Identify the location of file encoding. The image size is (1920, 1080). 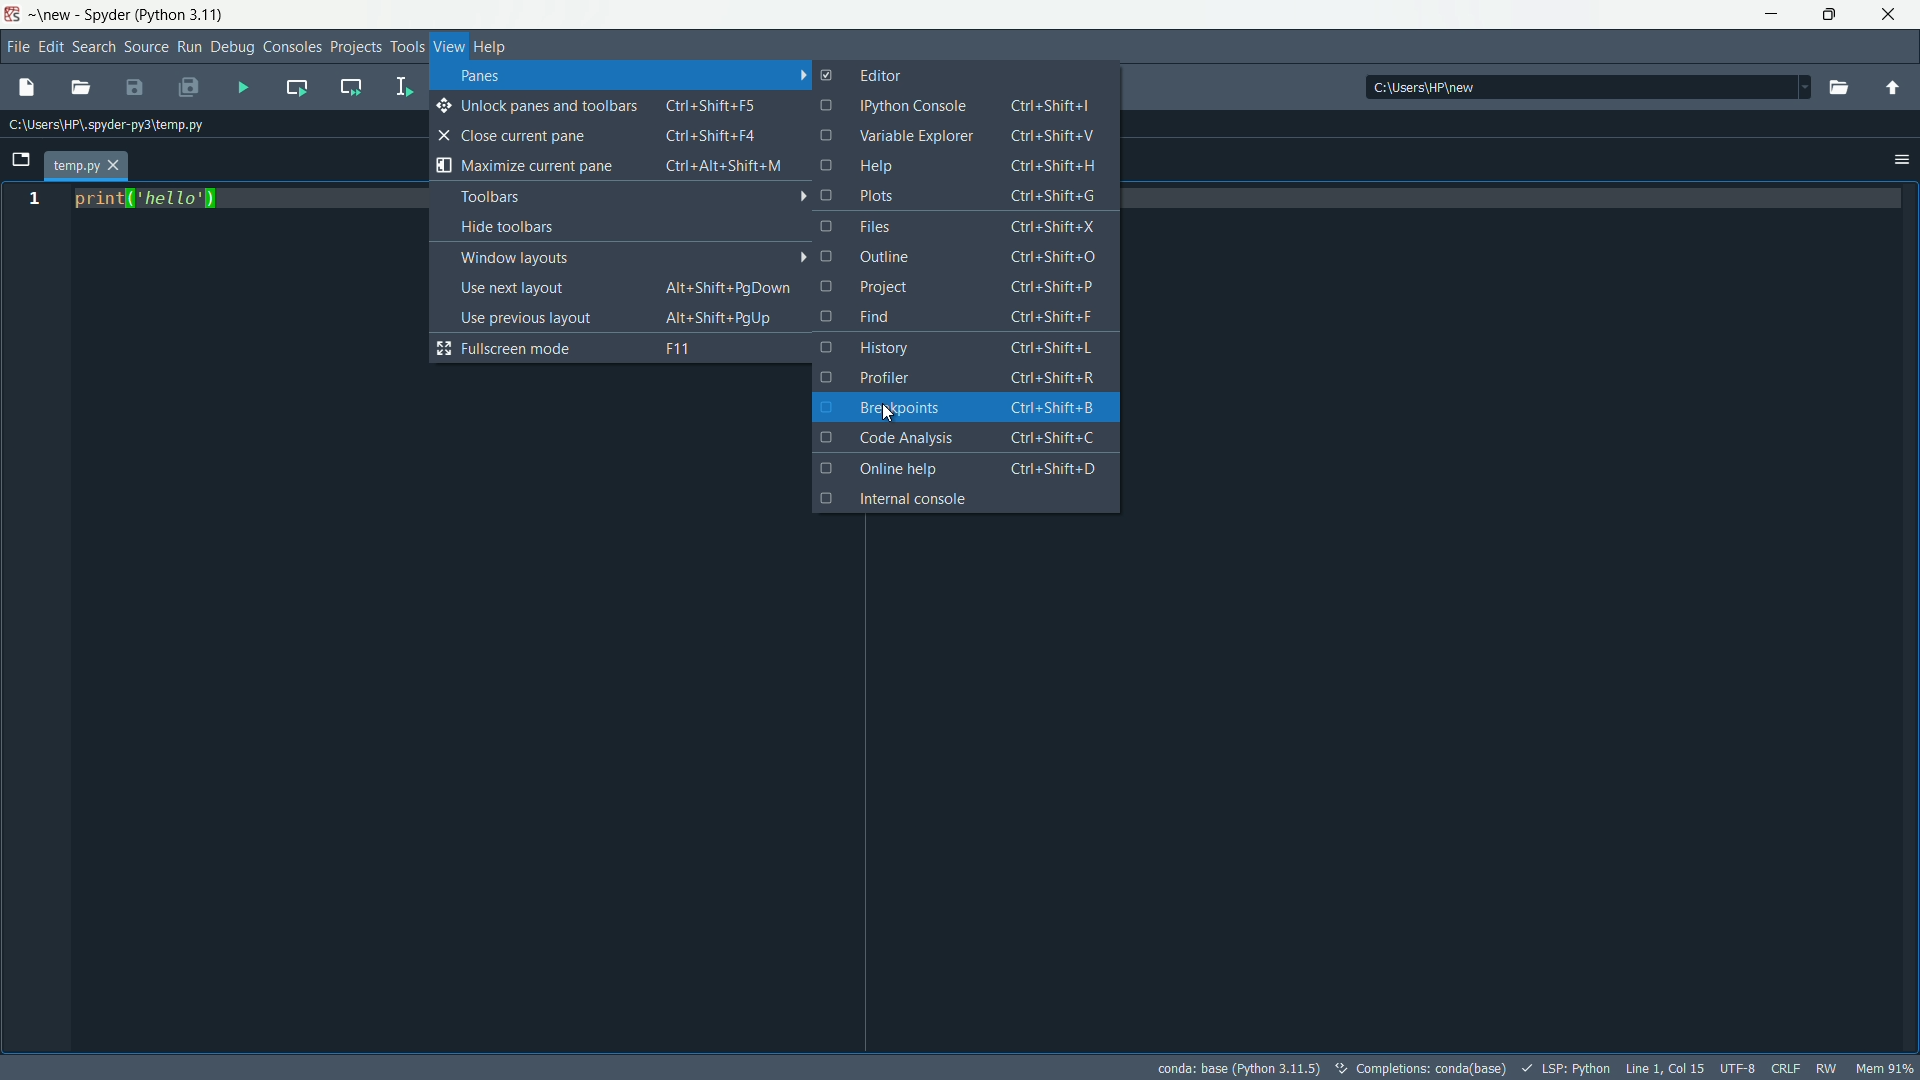
(1737, 1068).